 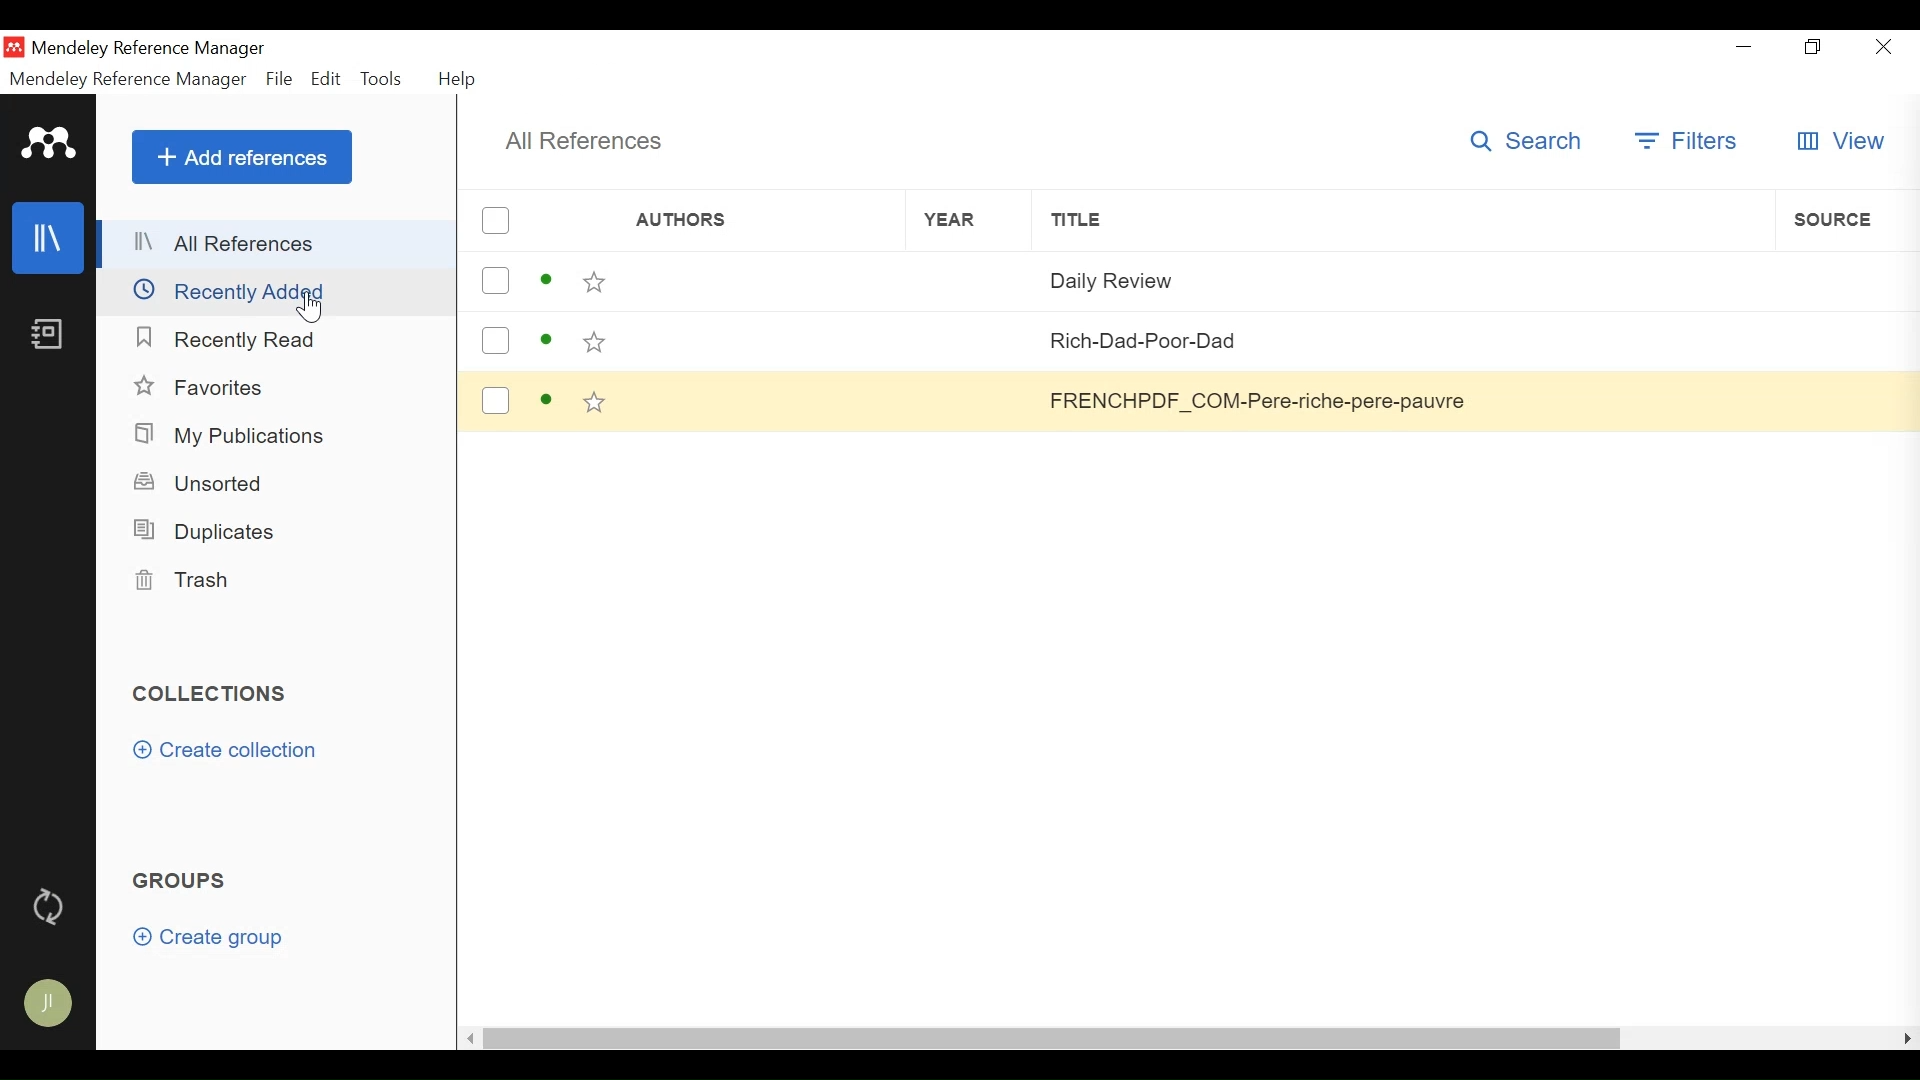 I want to click on Minimize, so click(x=1745, y=48).